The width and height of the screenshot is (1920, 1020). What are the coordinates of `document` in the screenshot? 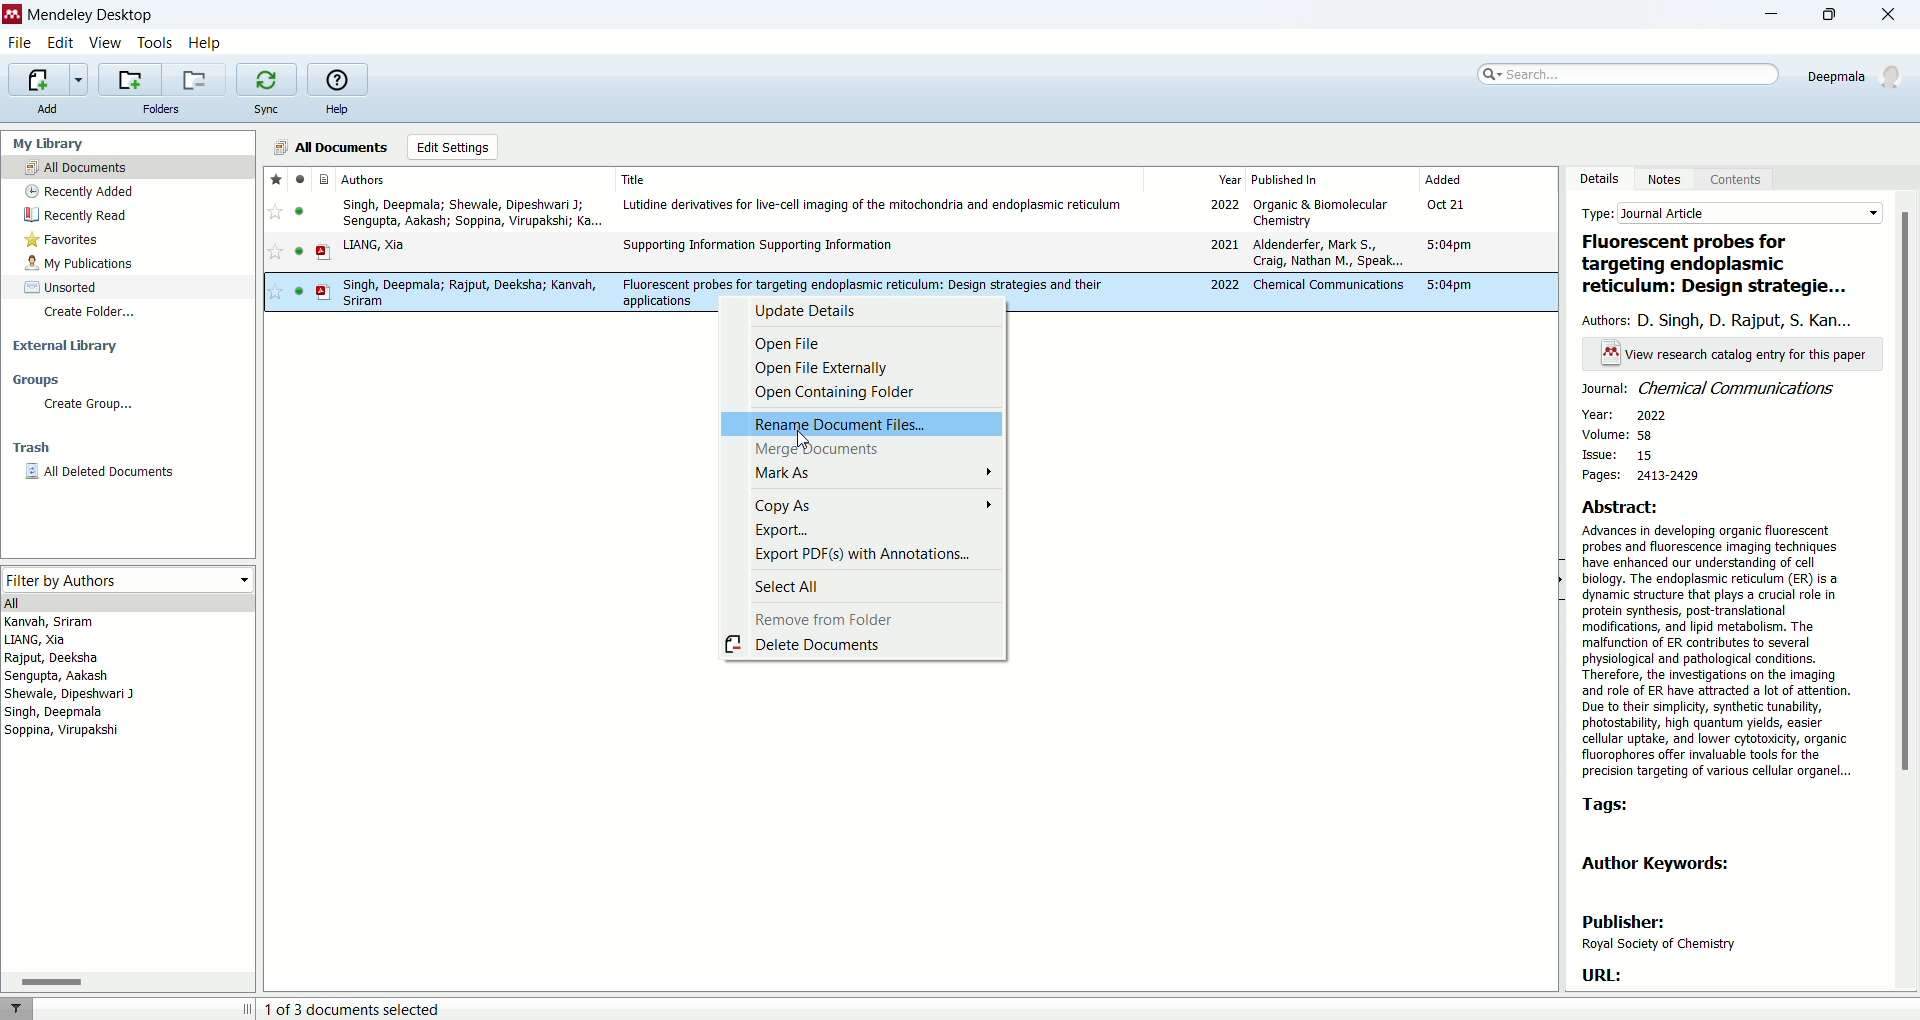 It's located at (323, 252).